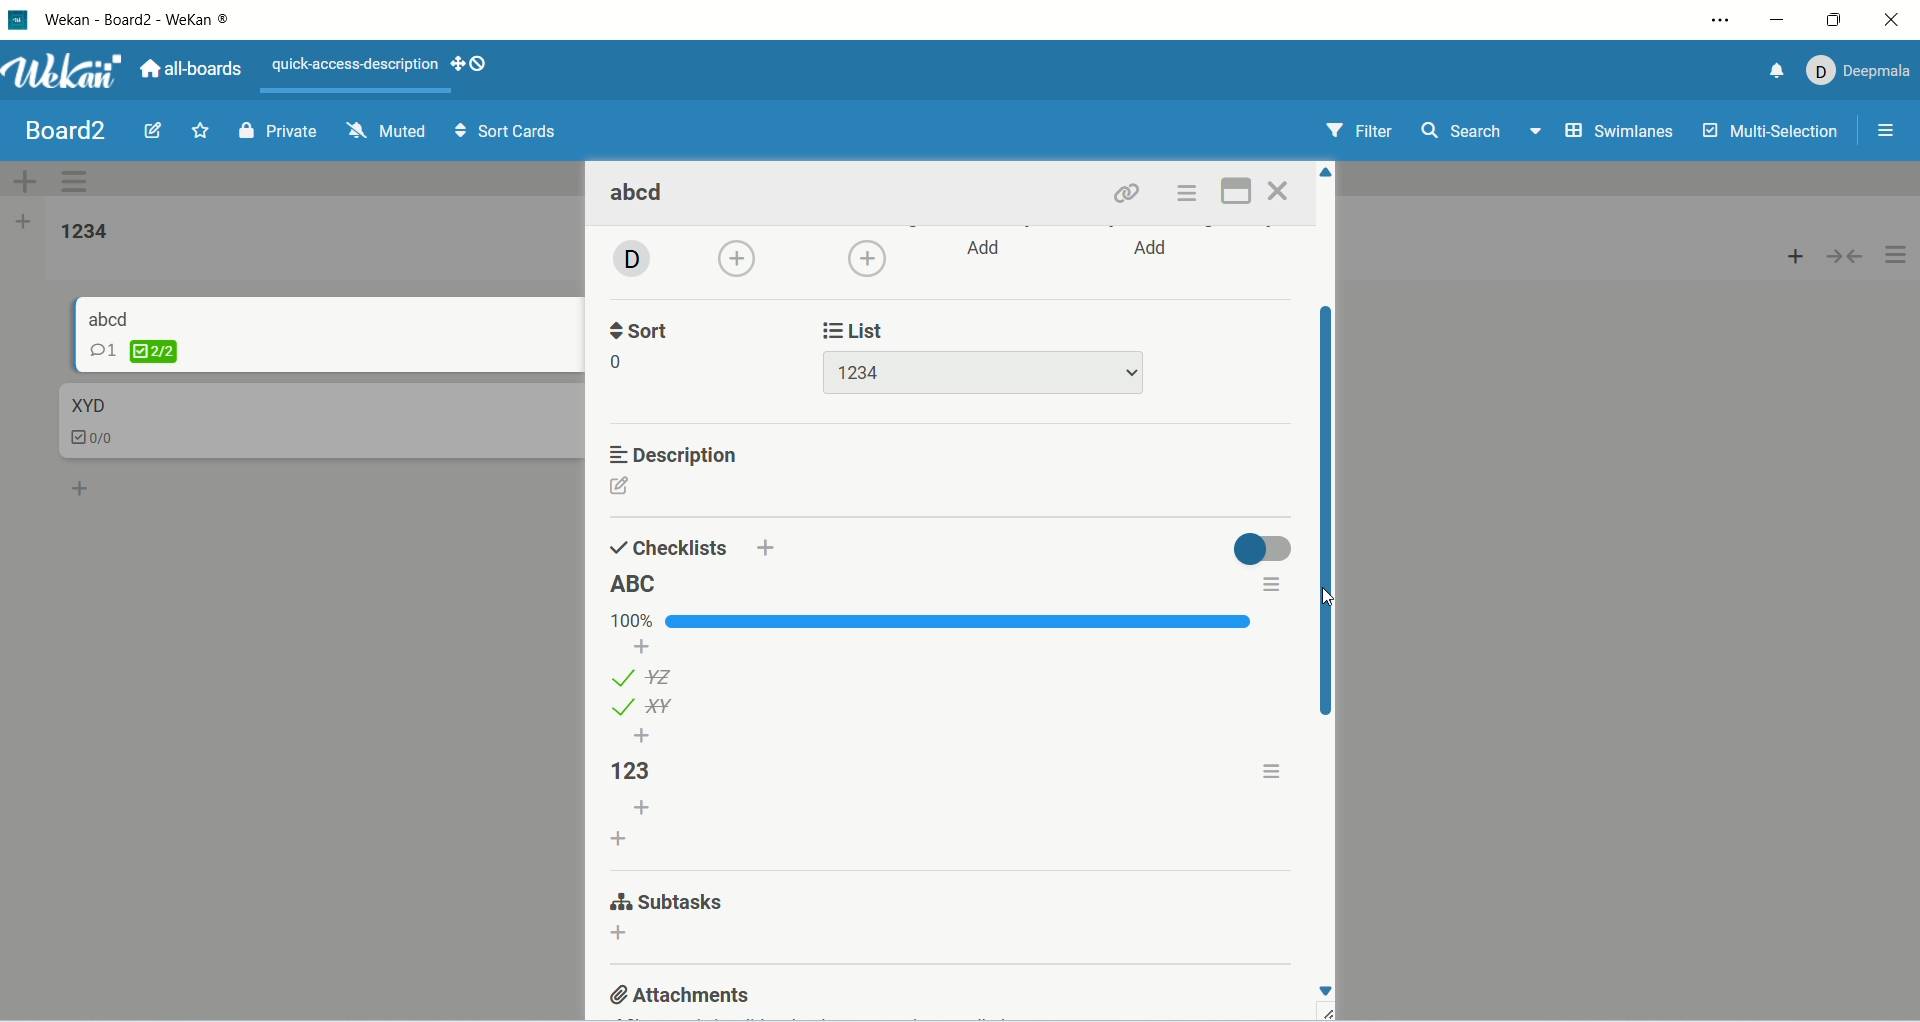 The image size is (1920, 1022). I want to click on card title, so click(641, 195).